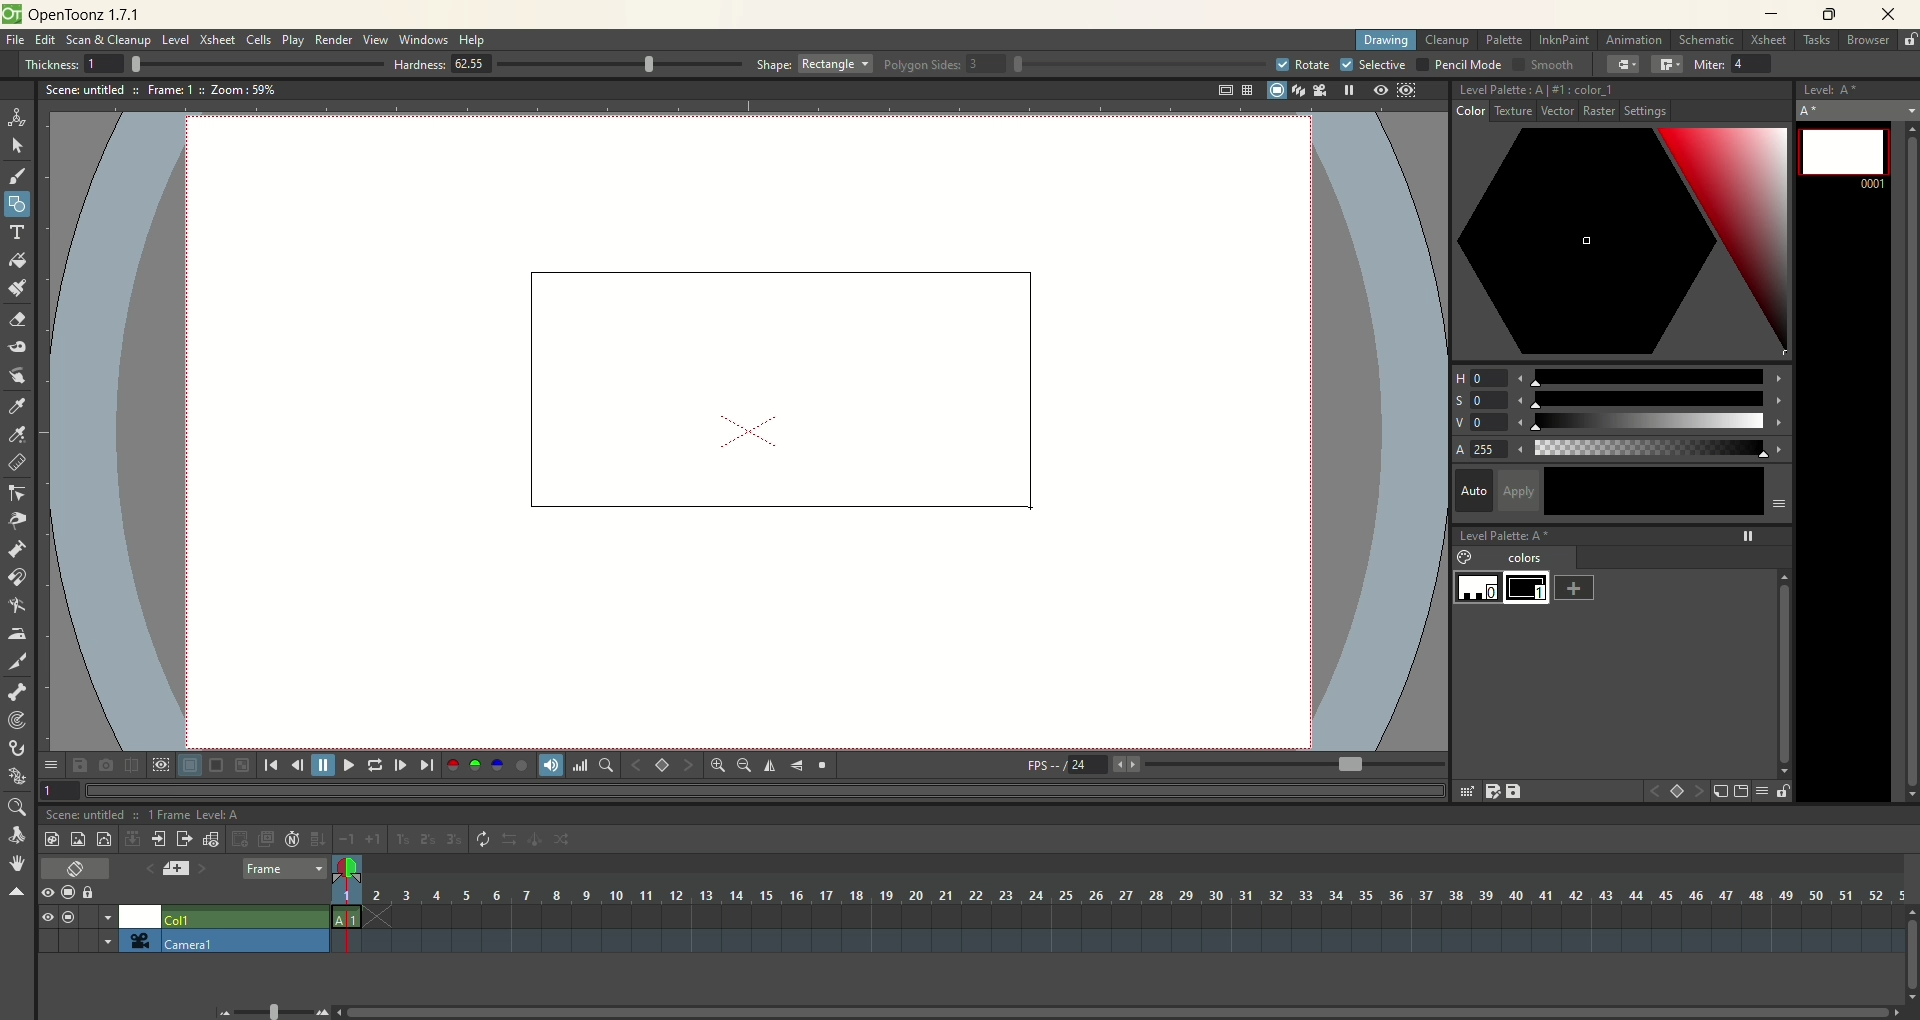 This screenshot has width=1920, height=1020. What do you see at coordinates (284, 870) in the screenshot?
I see `frame` at bounding box center [284, 870].